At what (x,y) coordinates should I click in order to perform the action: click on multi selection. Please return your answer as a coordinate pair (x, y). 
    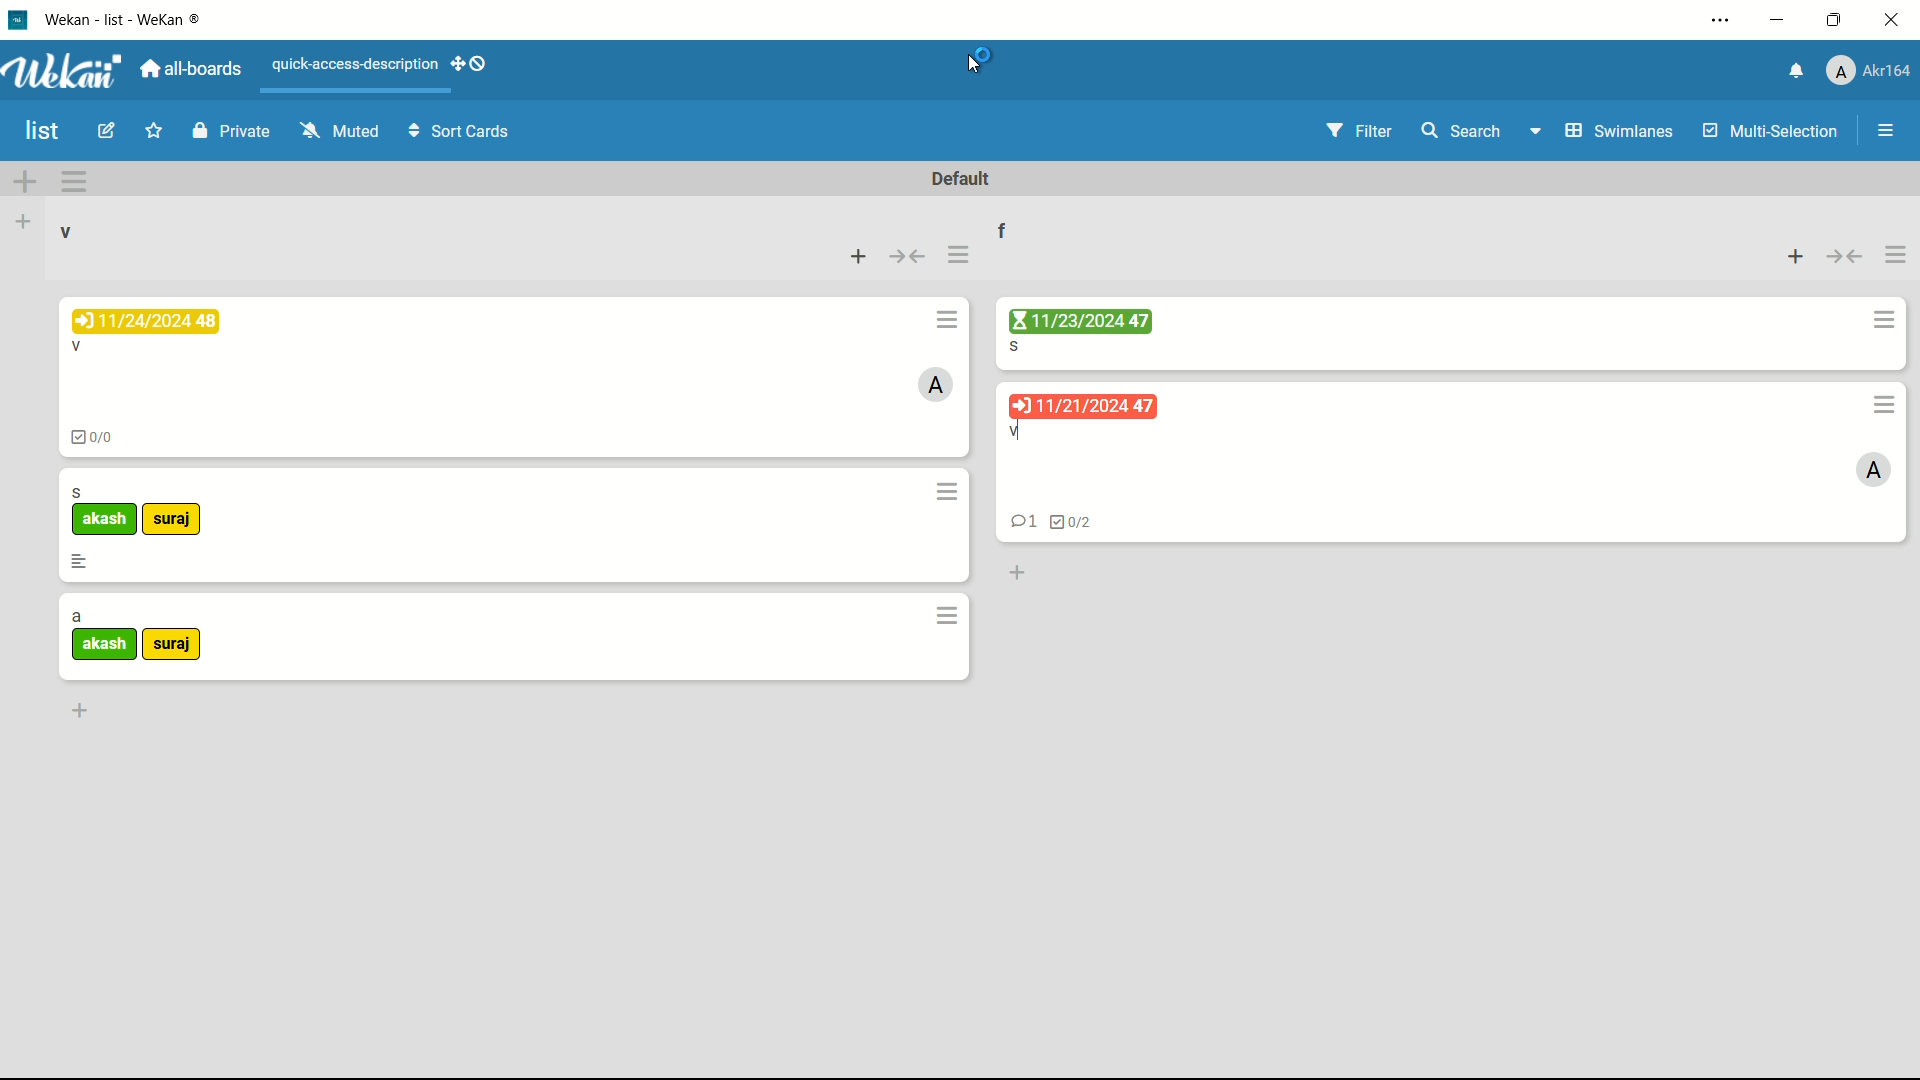
    Looking at the image, I should click on (1773, 133).